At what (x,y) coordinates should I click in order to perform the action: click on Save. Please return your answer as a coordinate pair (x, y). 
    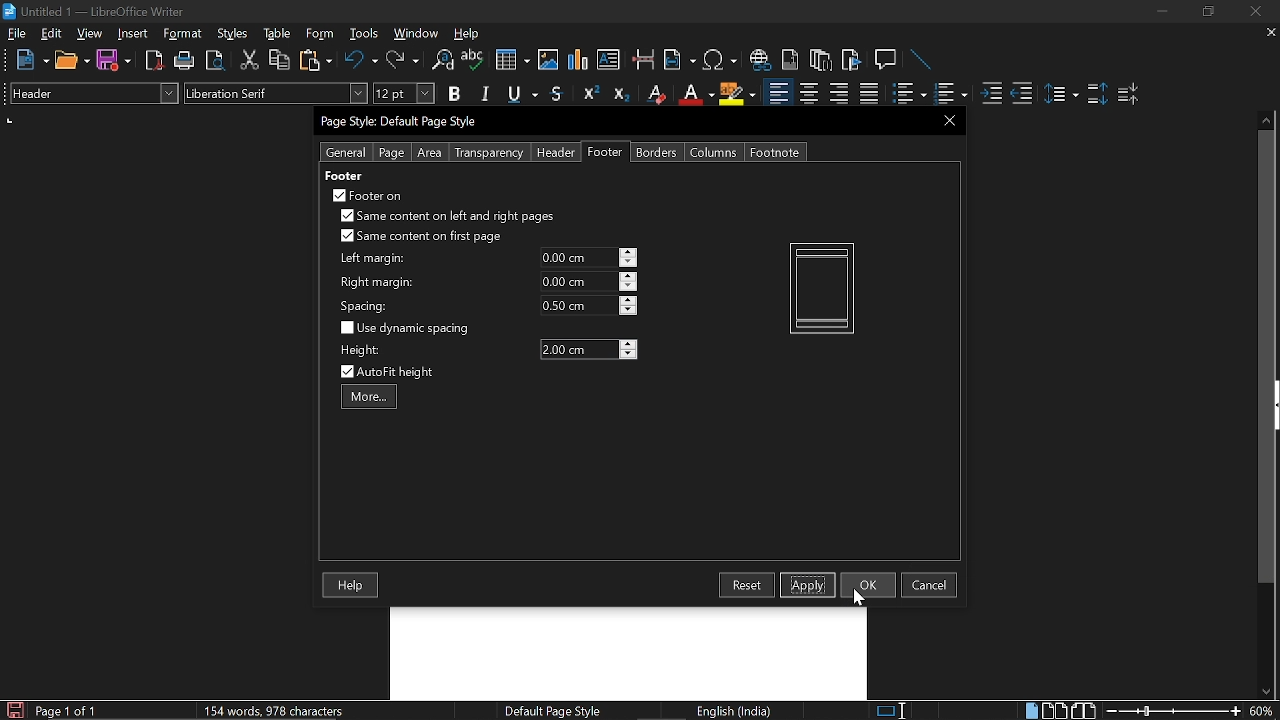
    Looking at the image, I should click on (13, 710).